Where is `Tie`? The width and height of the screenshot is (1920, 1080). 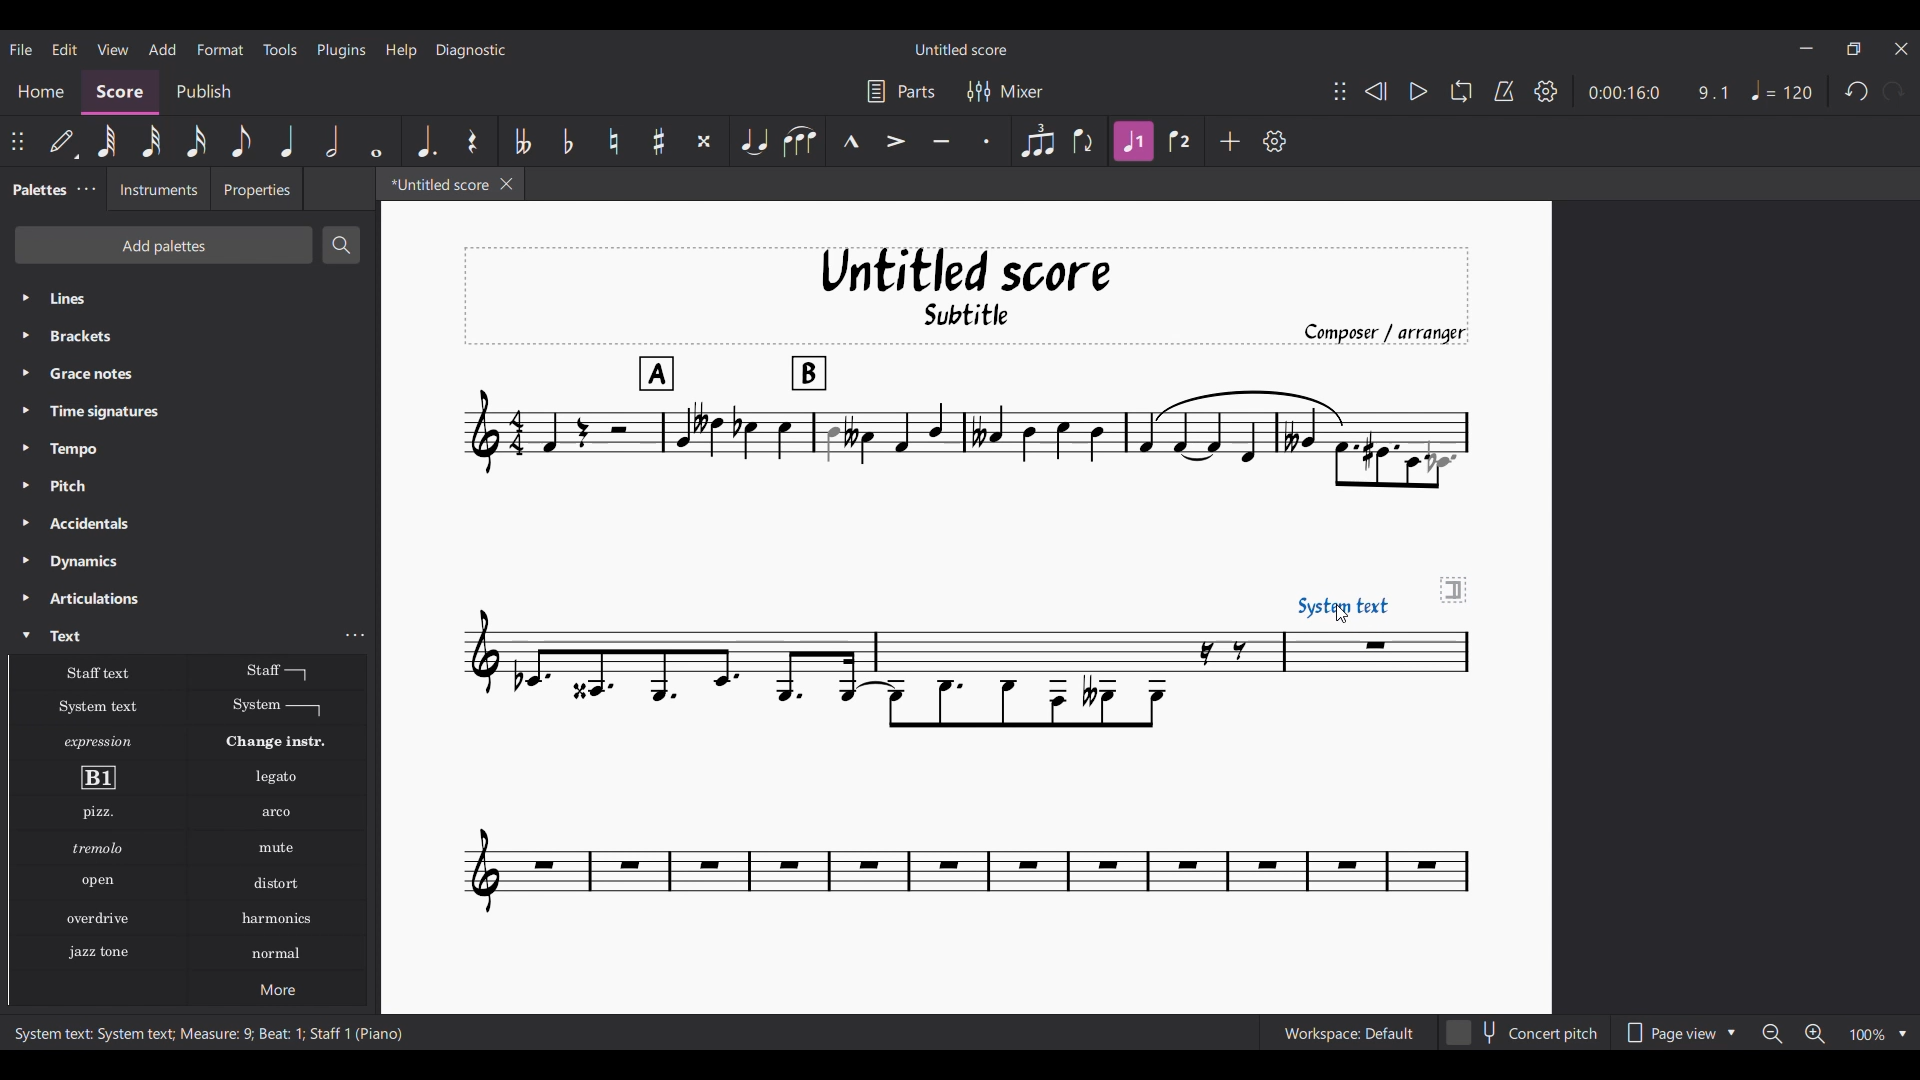
Tie is located at coordinates (753, 140).